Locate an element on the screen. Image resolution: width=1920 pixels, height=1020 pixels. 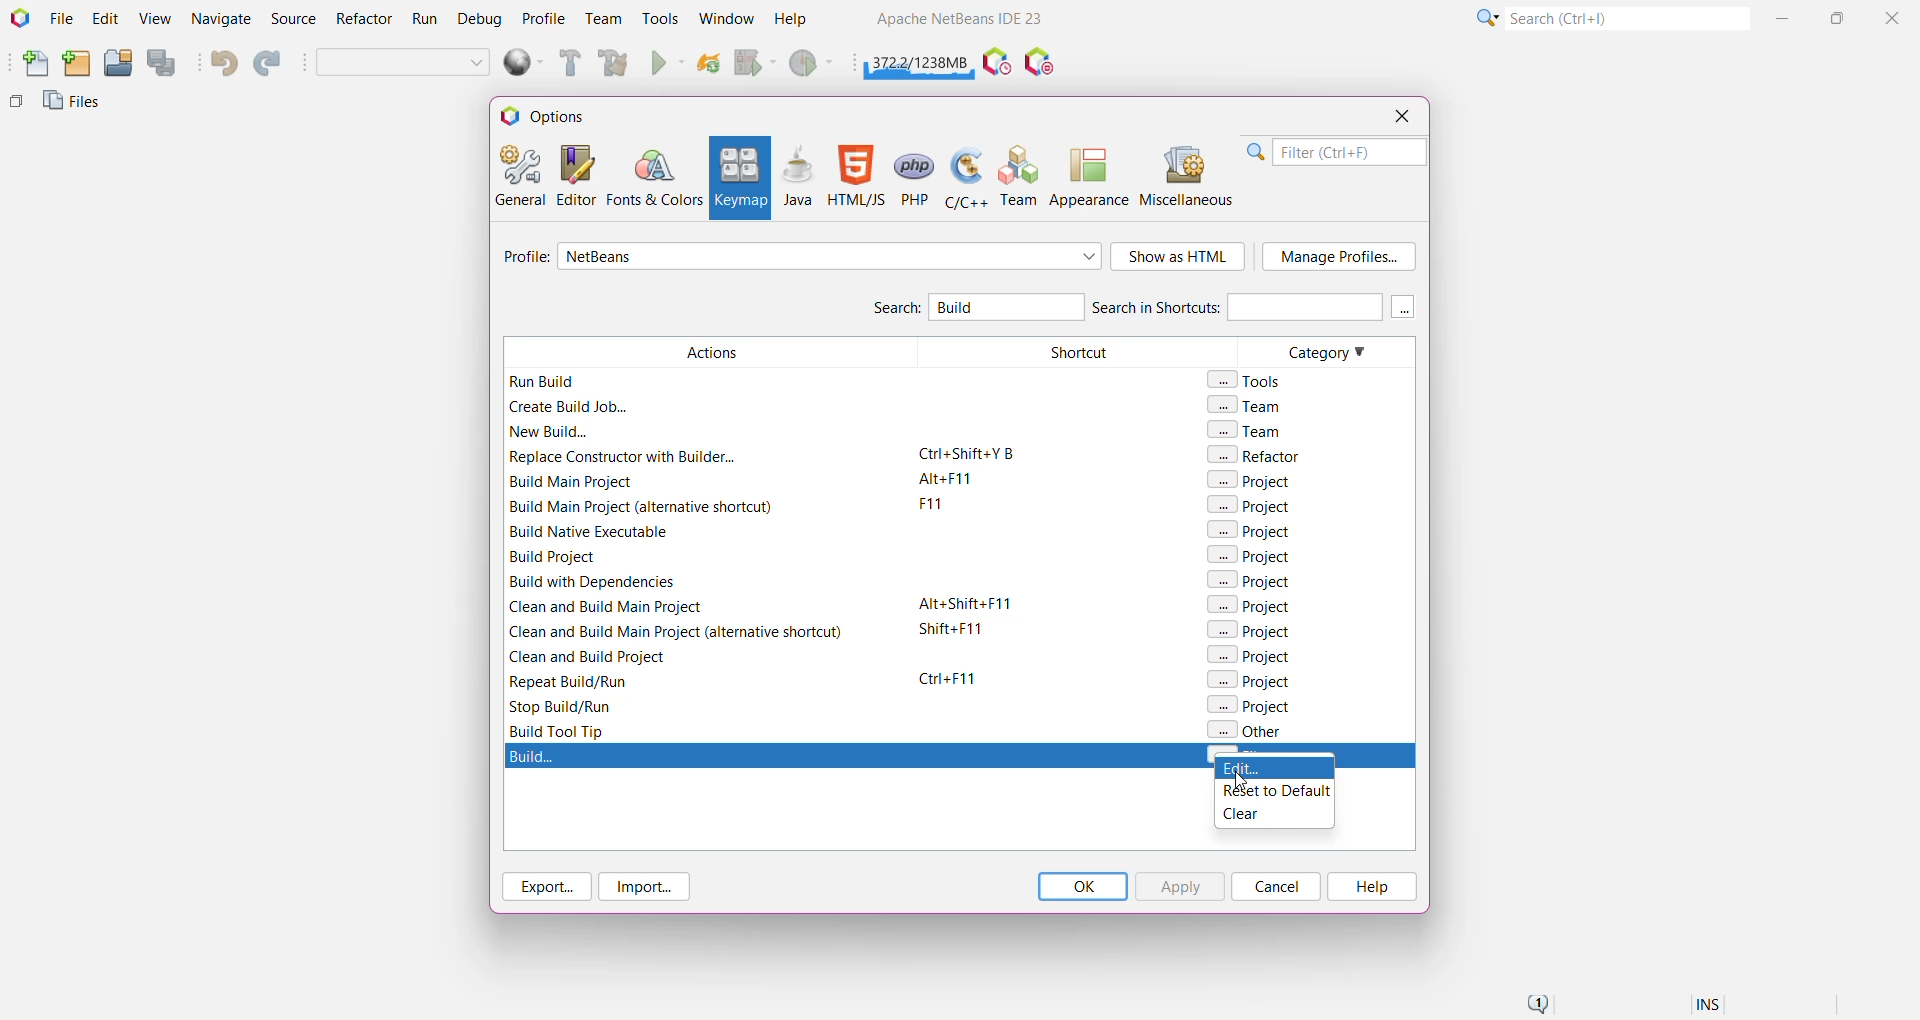
Source is located at coordinates (296, 19).